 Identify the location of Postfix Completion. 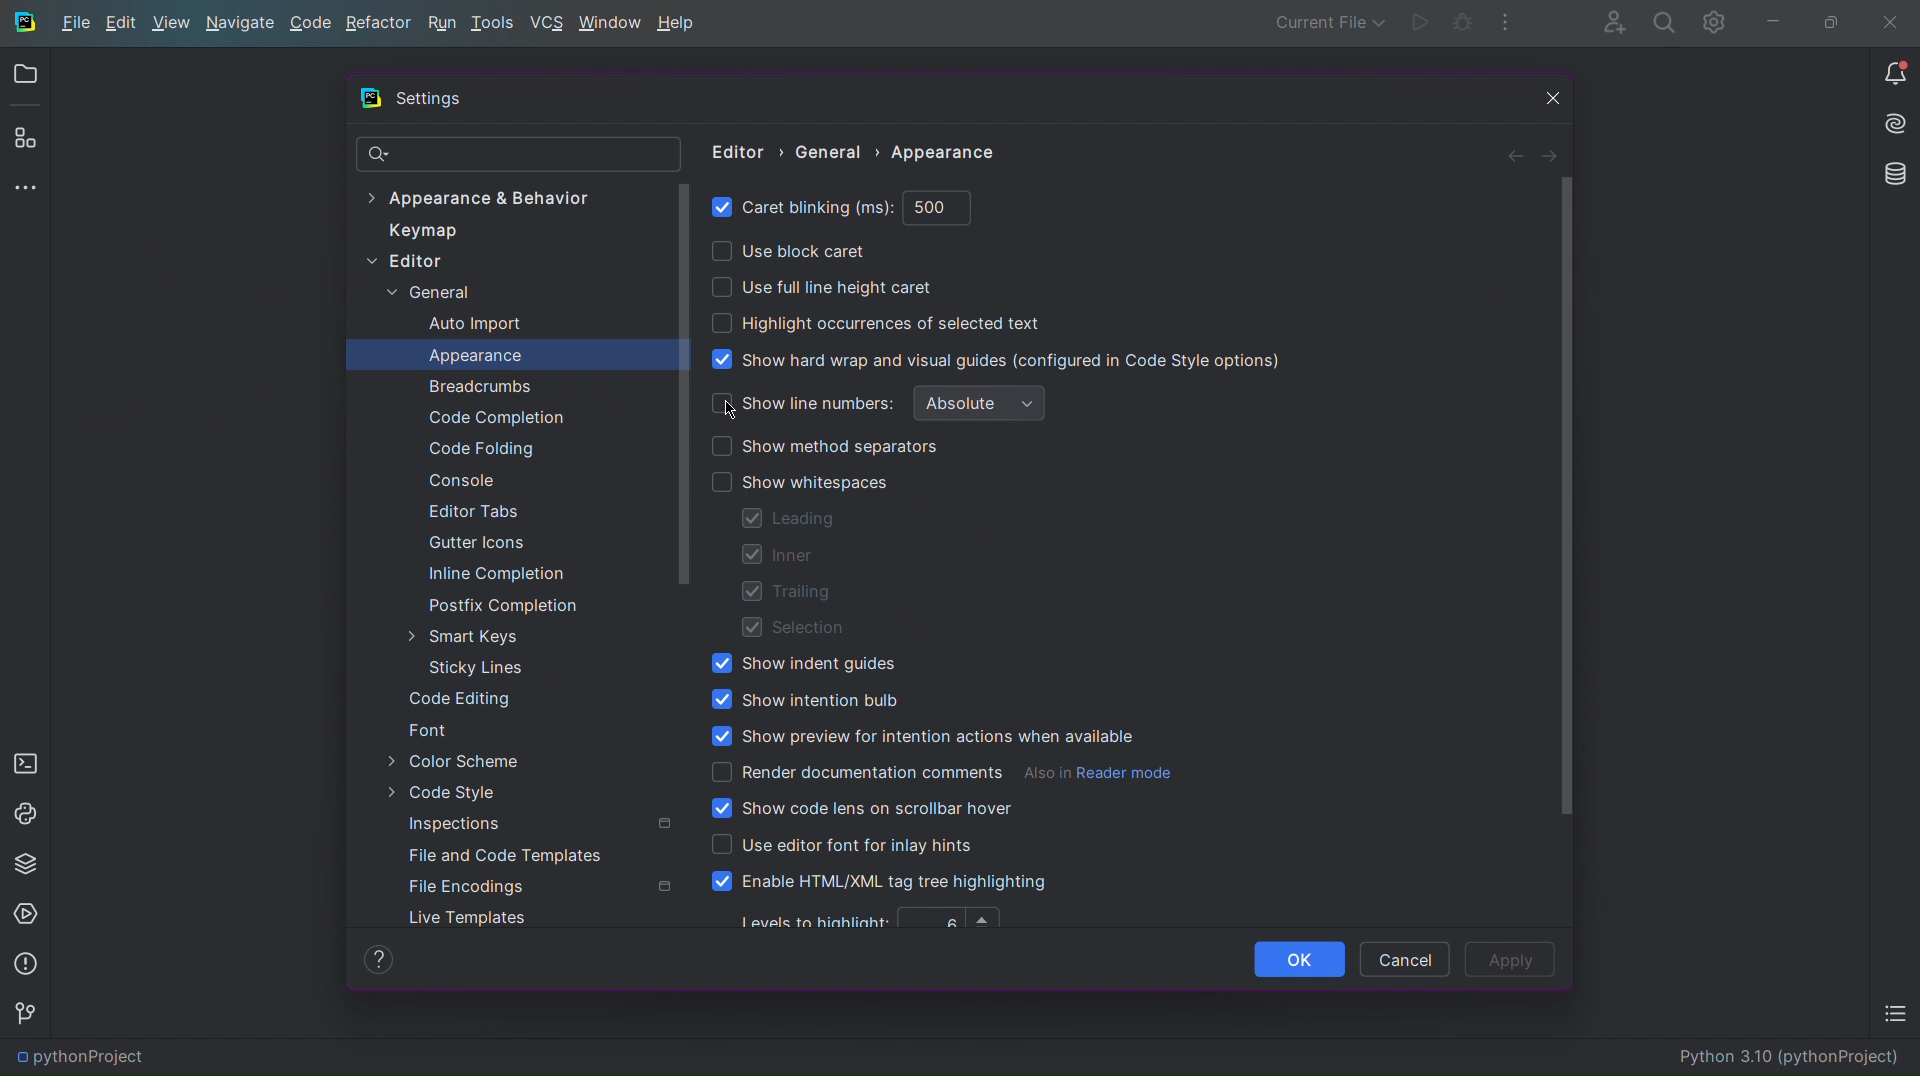
(505, 604).